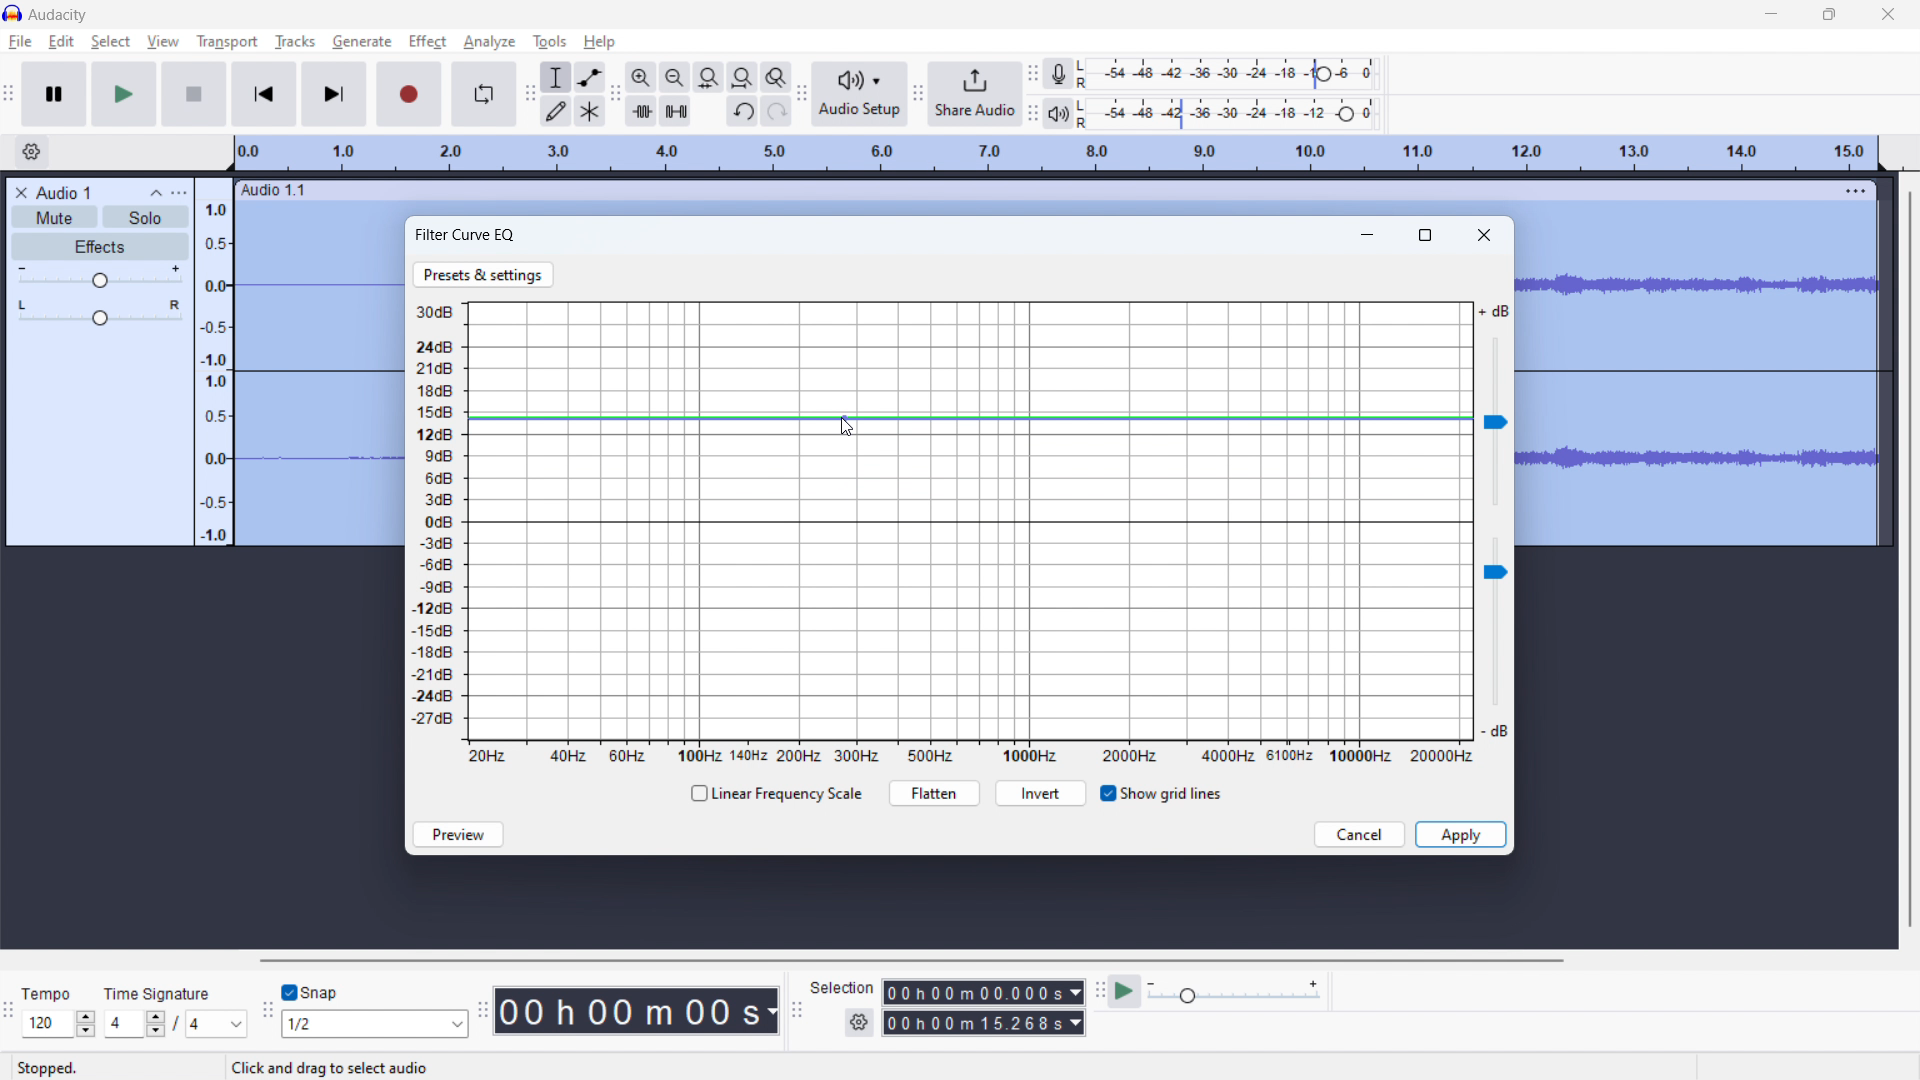 This screenshot has height=1080, width=1920. Describe the element at coordinates (175, 1023) in the screenshot. I see `4/4 (select time signature)` at that location.